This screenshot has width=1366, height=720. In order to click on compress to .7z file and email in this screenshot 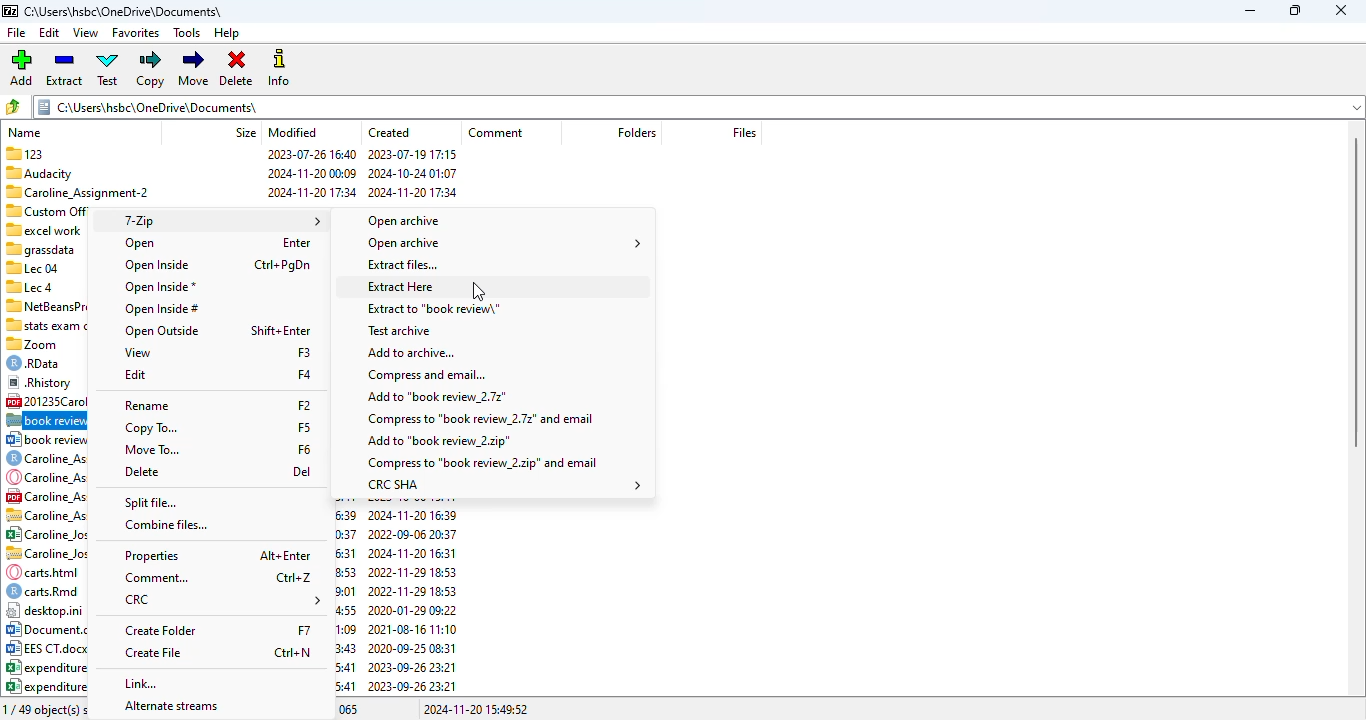, I will do `click(479, 418)`.